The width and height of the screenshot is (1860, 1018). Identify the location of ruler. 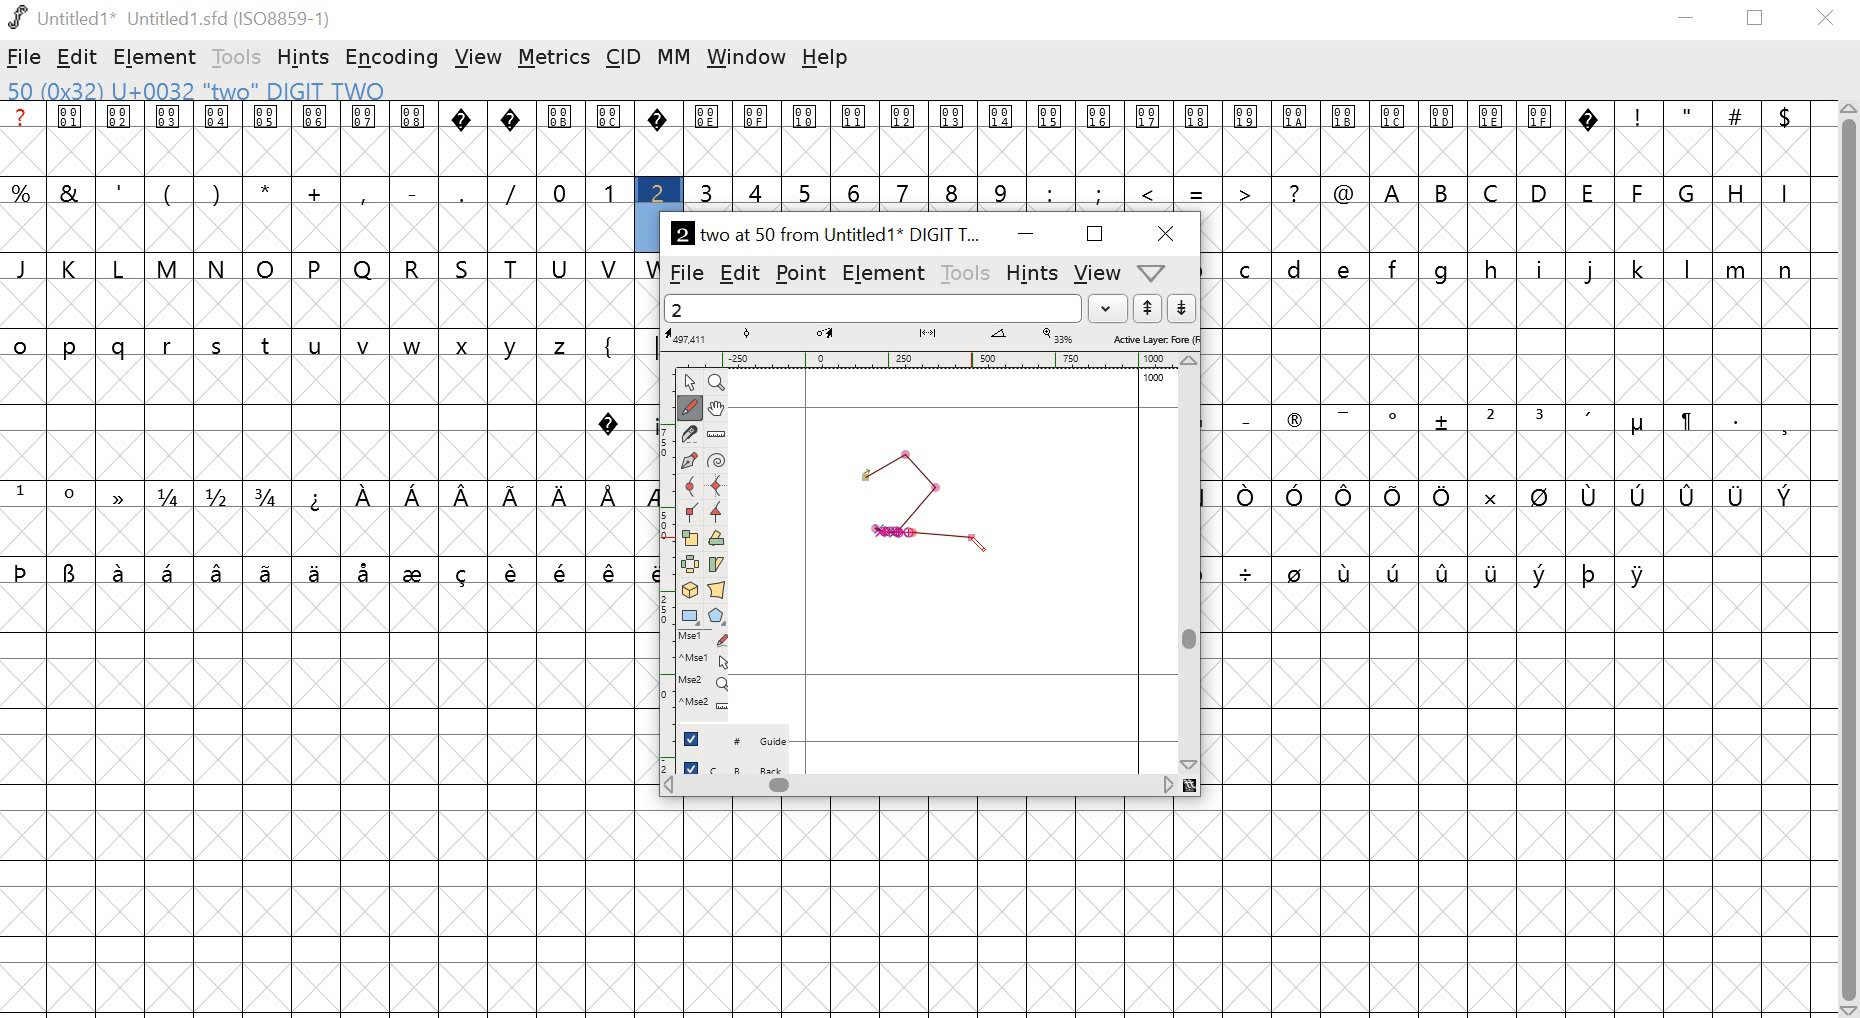
(667, 561).